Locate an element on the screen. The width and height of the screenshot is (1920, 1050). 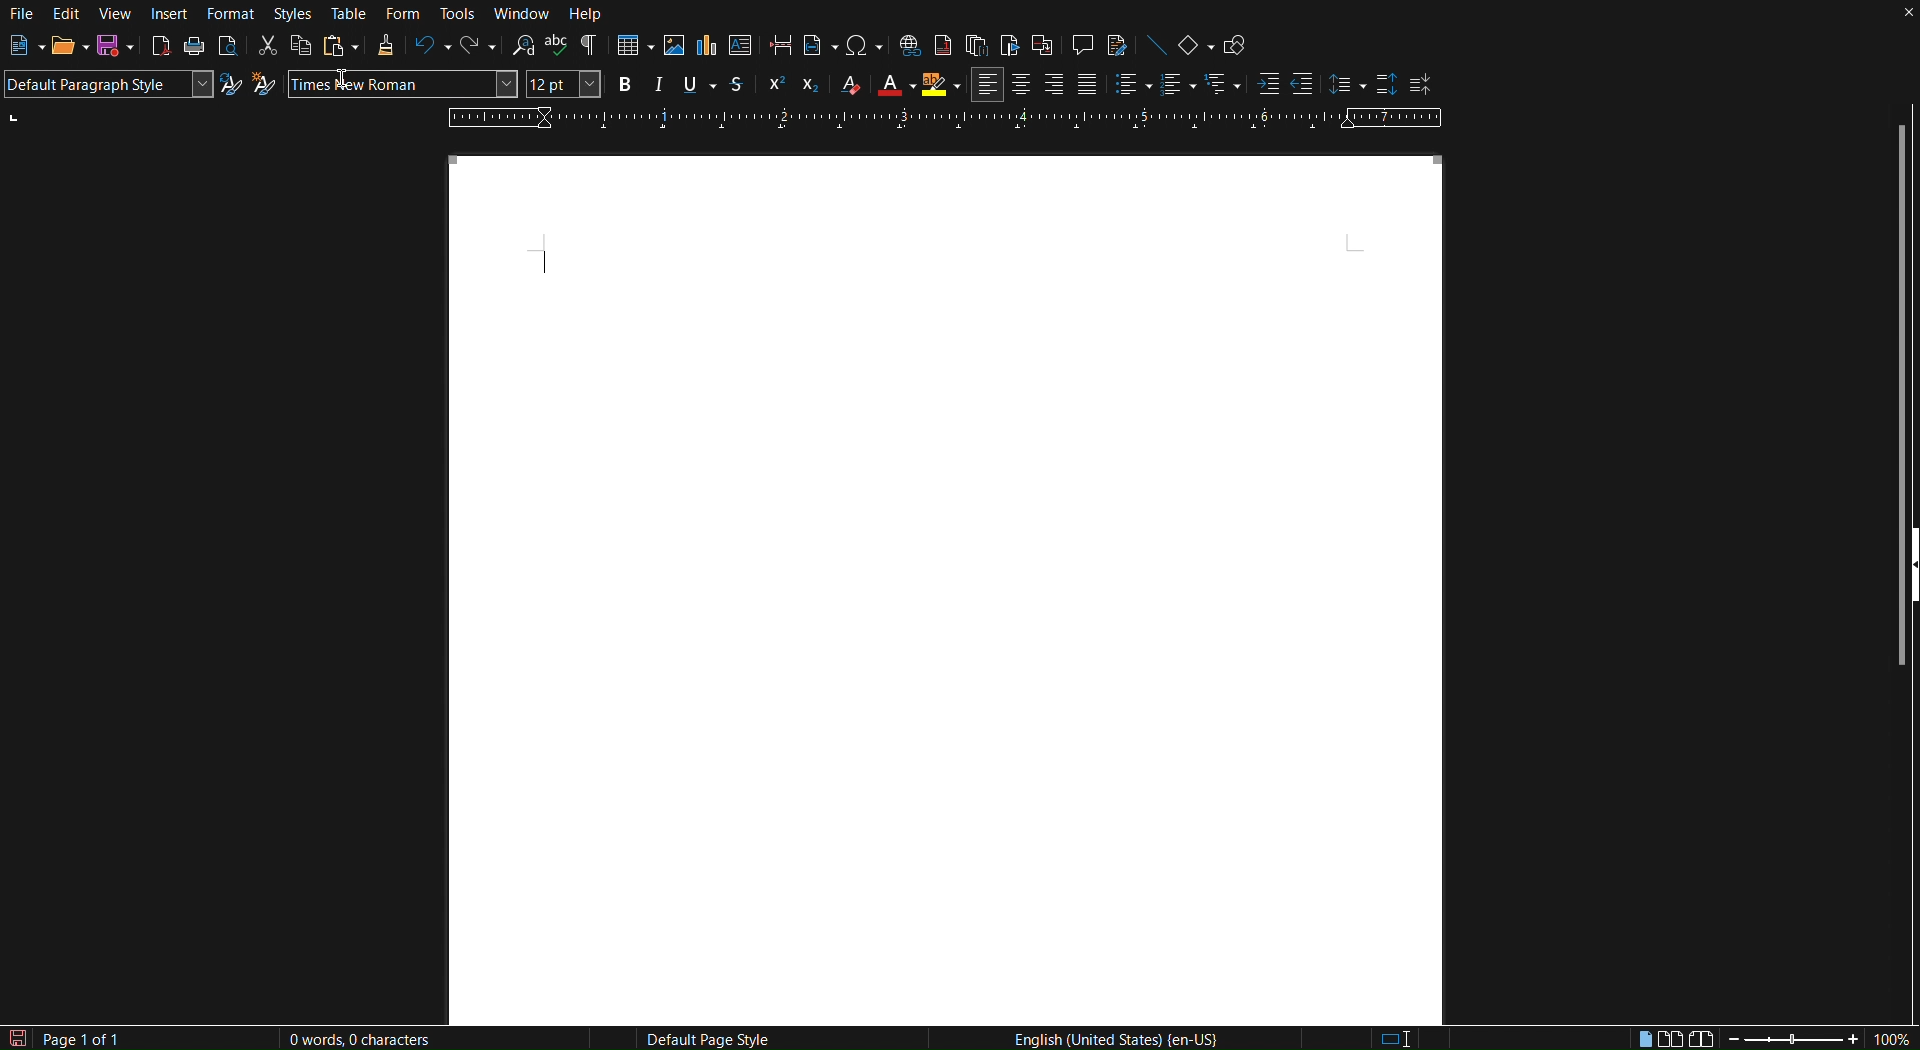
Close is located at coordinates (1897, 16).